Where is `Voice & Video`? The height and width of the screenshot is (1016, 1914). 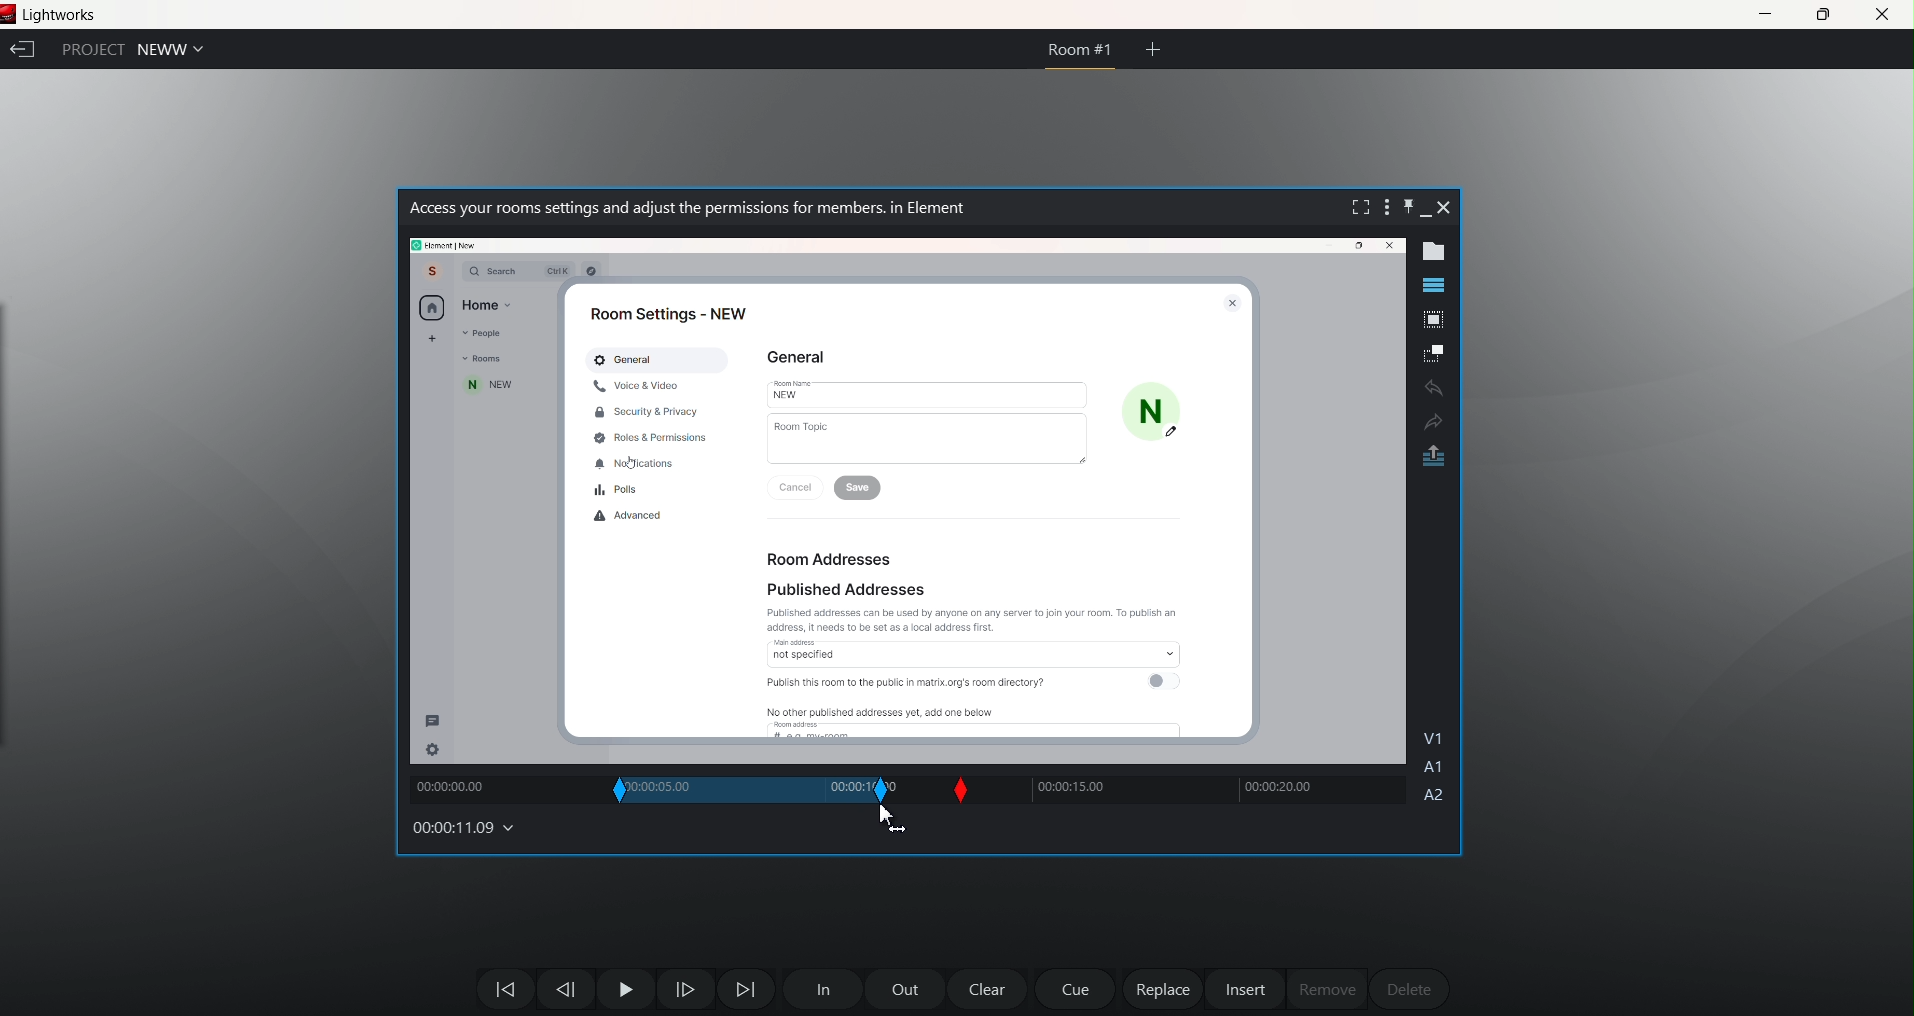
Voice & Video is located at coordinates (637, 384).